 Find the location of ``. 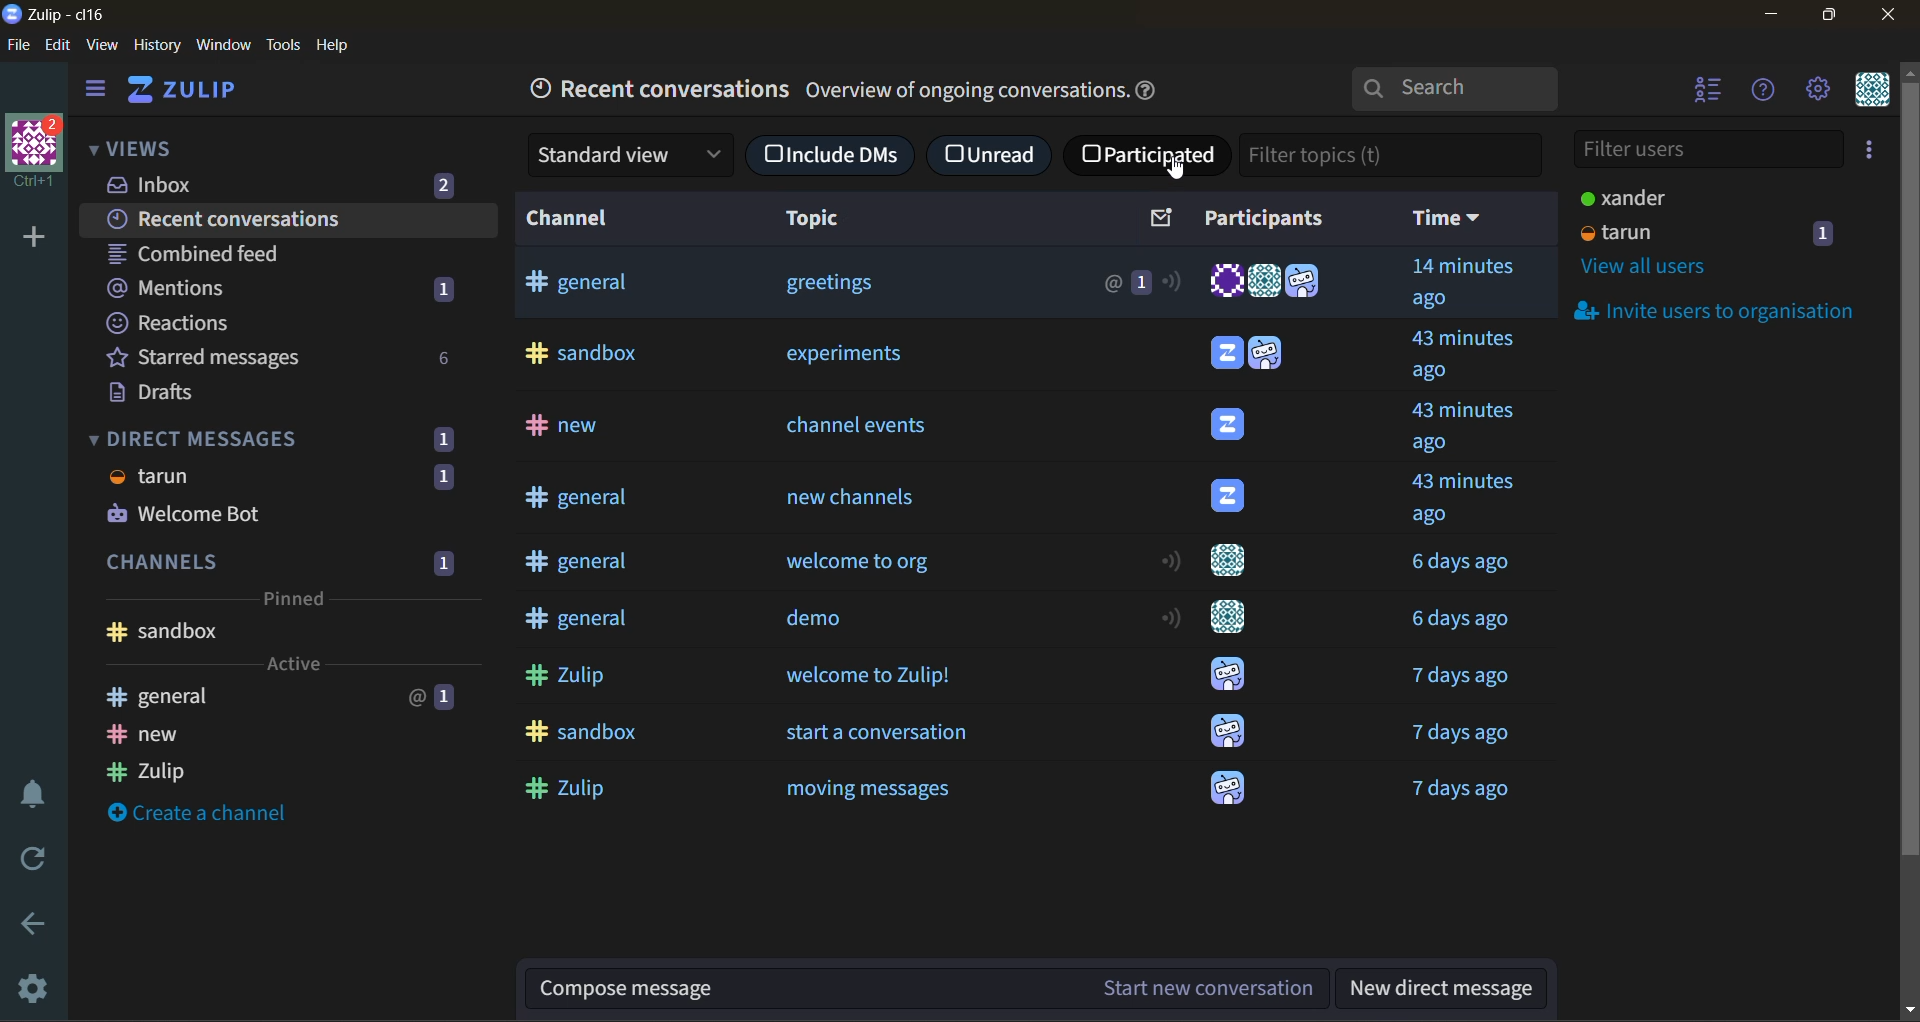

 is located at coordinates (1234, 426).